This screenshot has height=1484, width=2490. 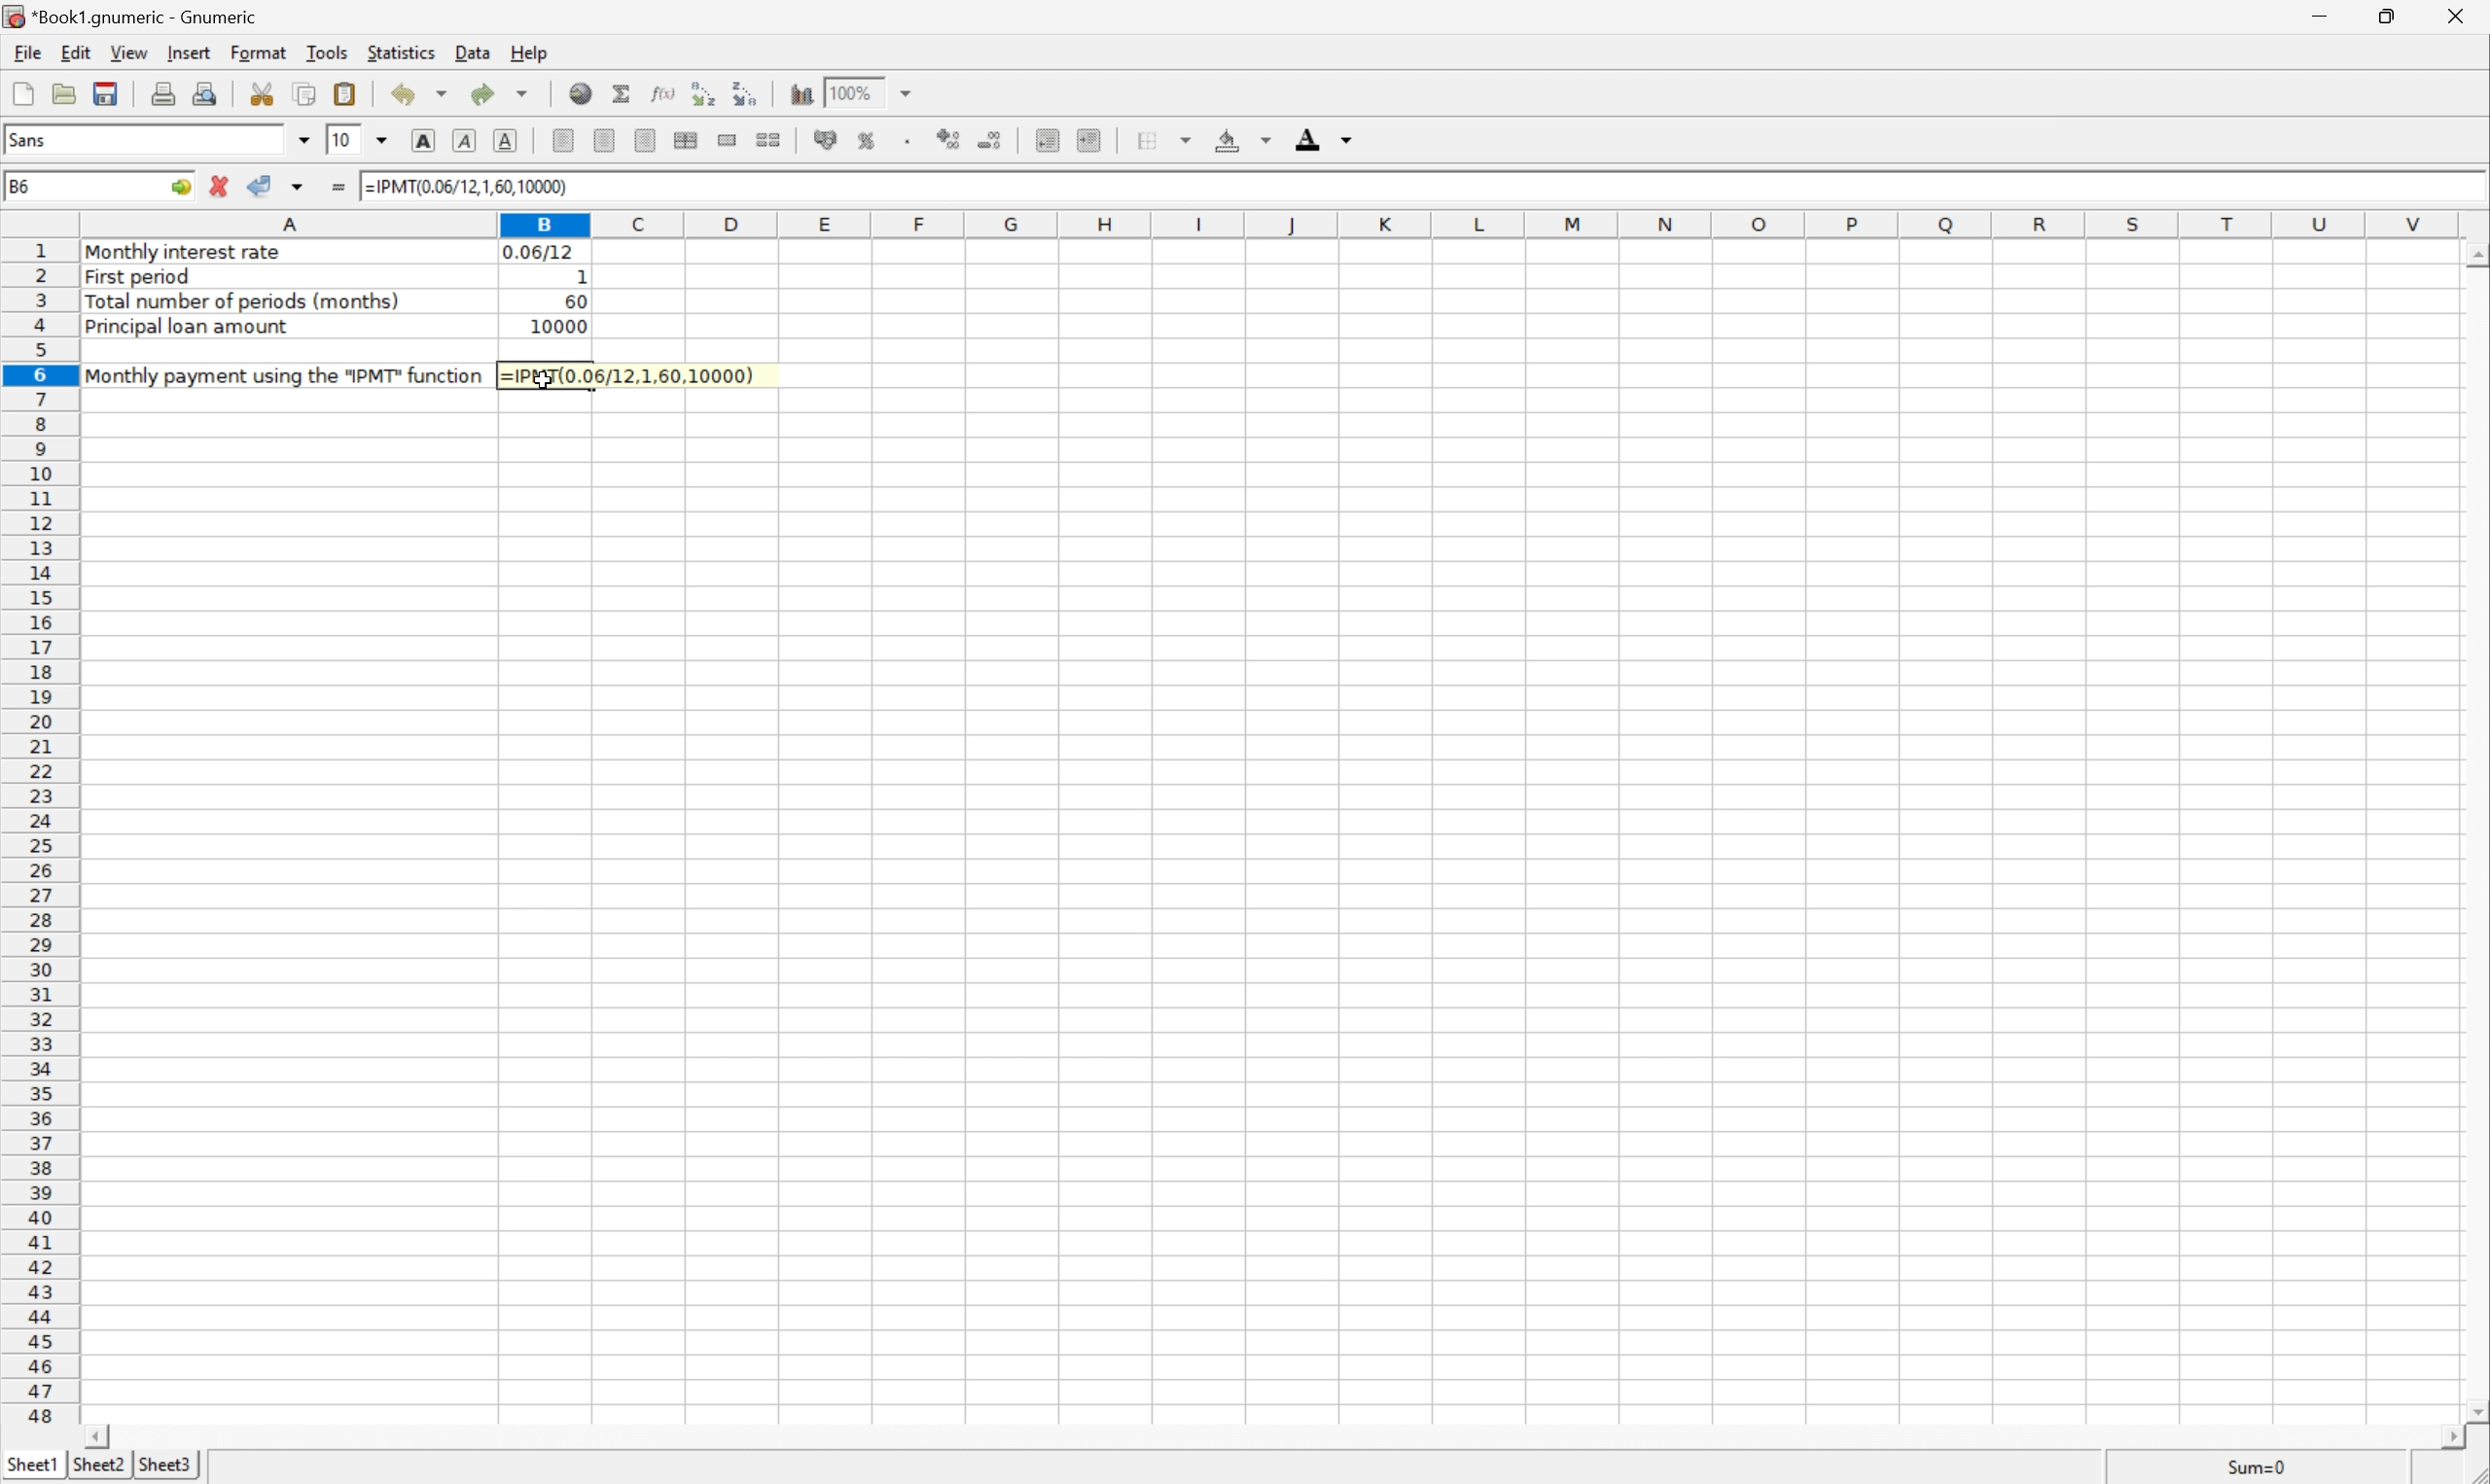 What do you see at coordinates (473, 55) in the screenshot?
I see `Data` at bounding box center [473, 55].